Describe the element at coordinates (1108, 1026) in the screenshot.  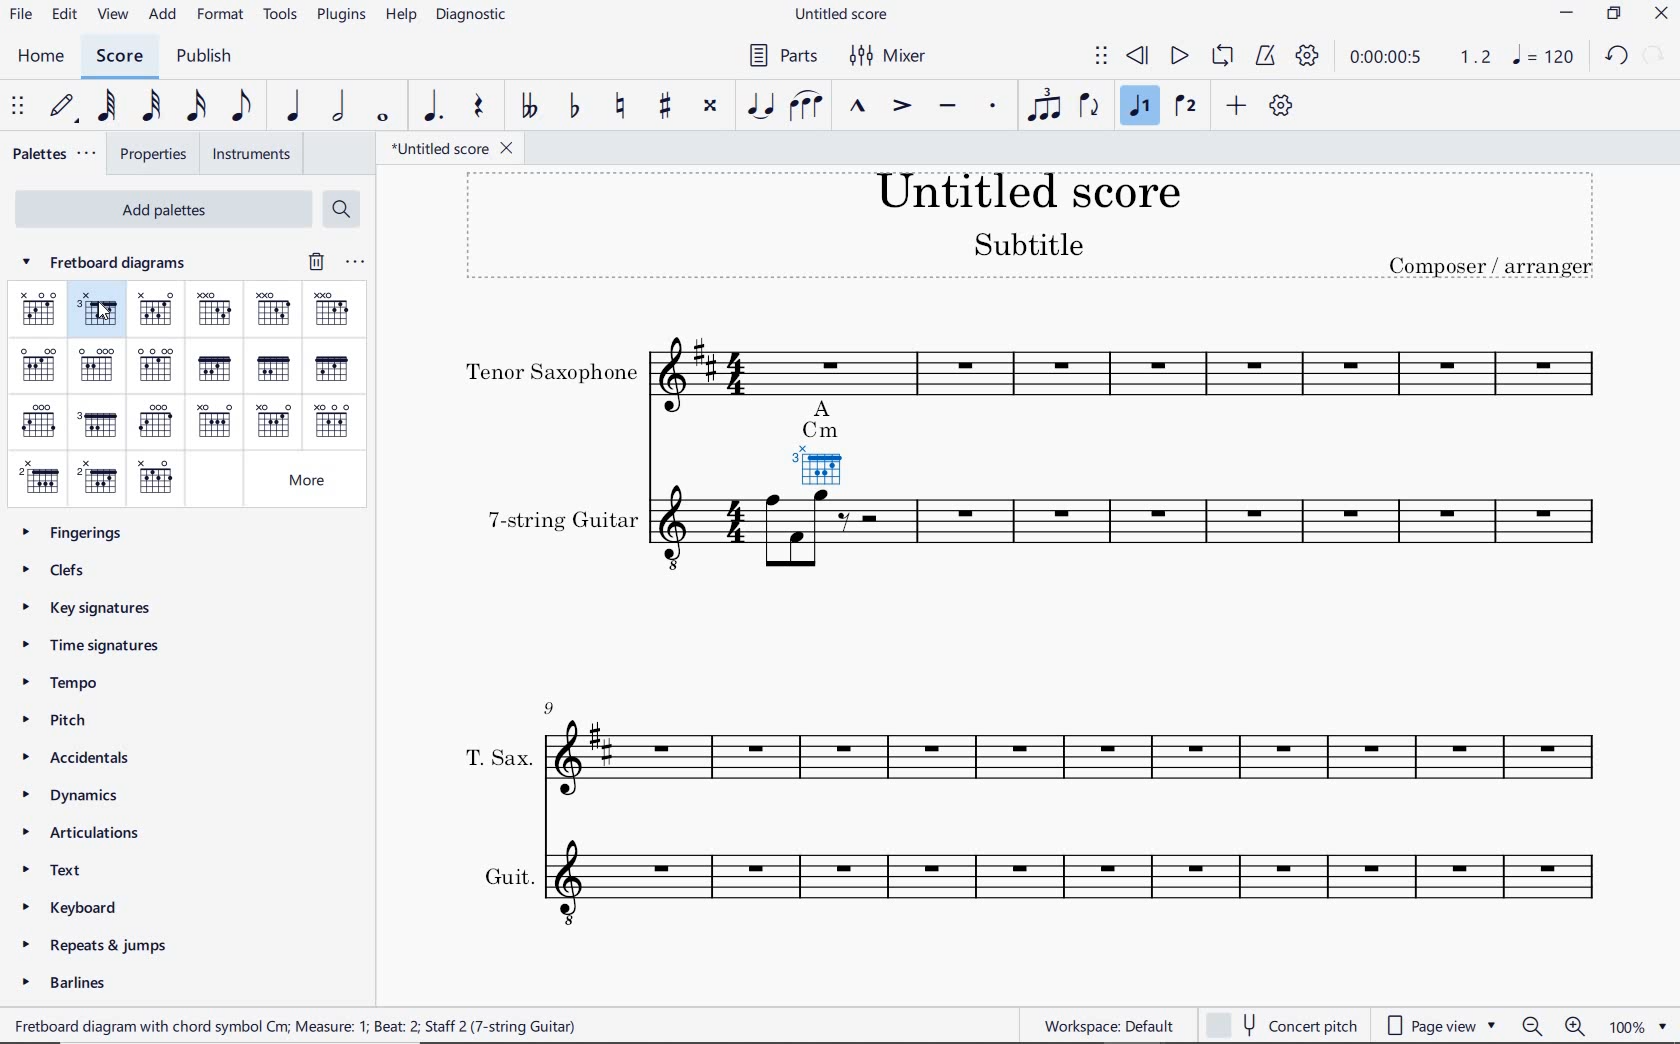
I see `workspace default` at that location.